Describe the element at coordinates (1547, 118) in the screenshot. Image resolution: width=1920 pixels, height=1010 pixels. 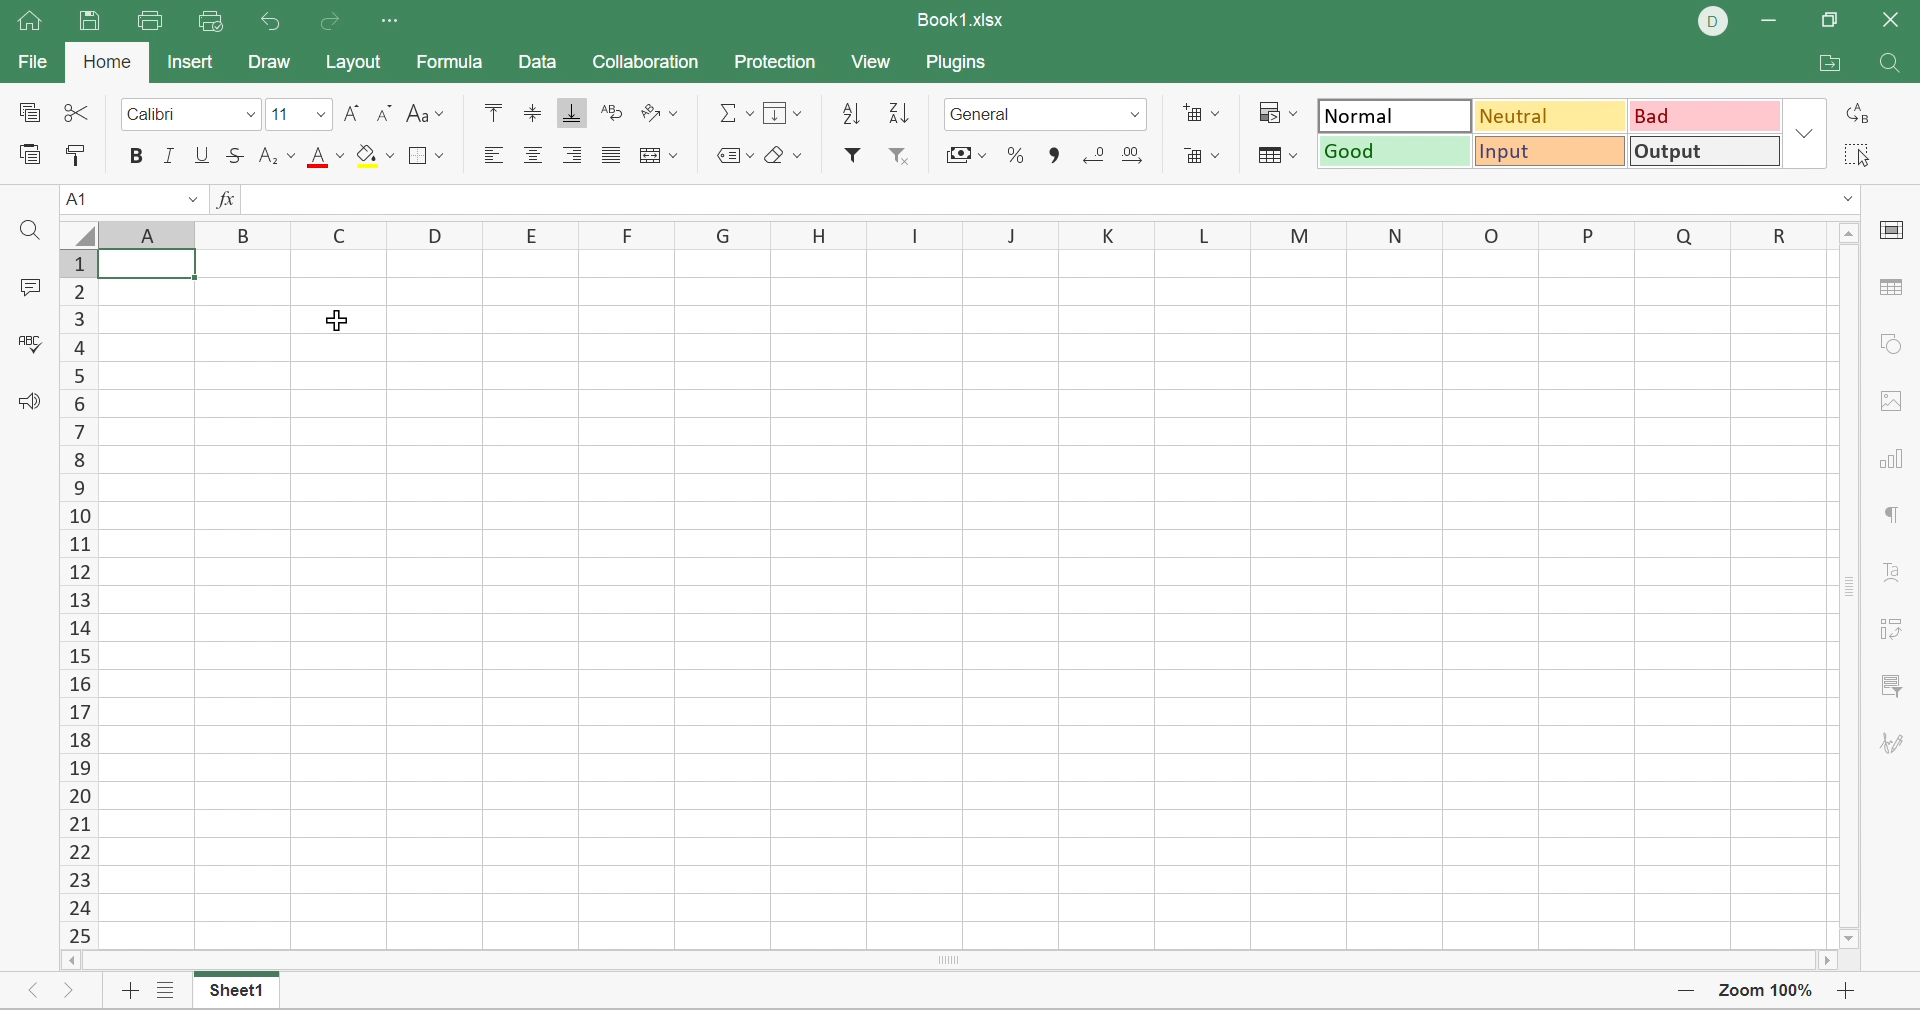
I see `Neutral` at that location.